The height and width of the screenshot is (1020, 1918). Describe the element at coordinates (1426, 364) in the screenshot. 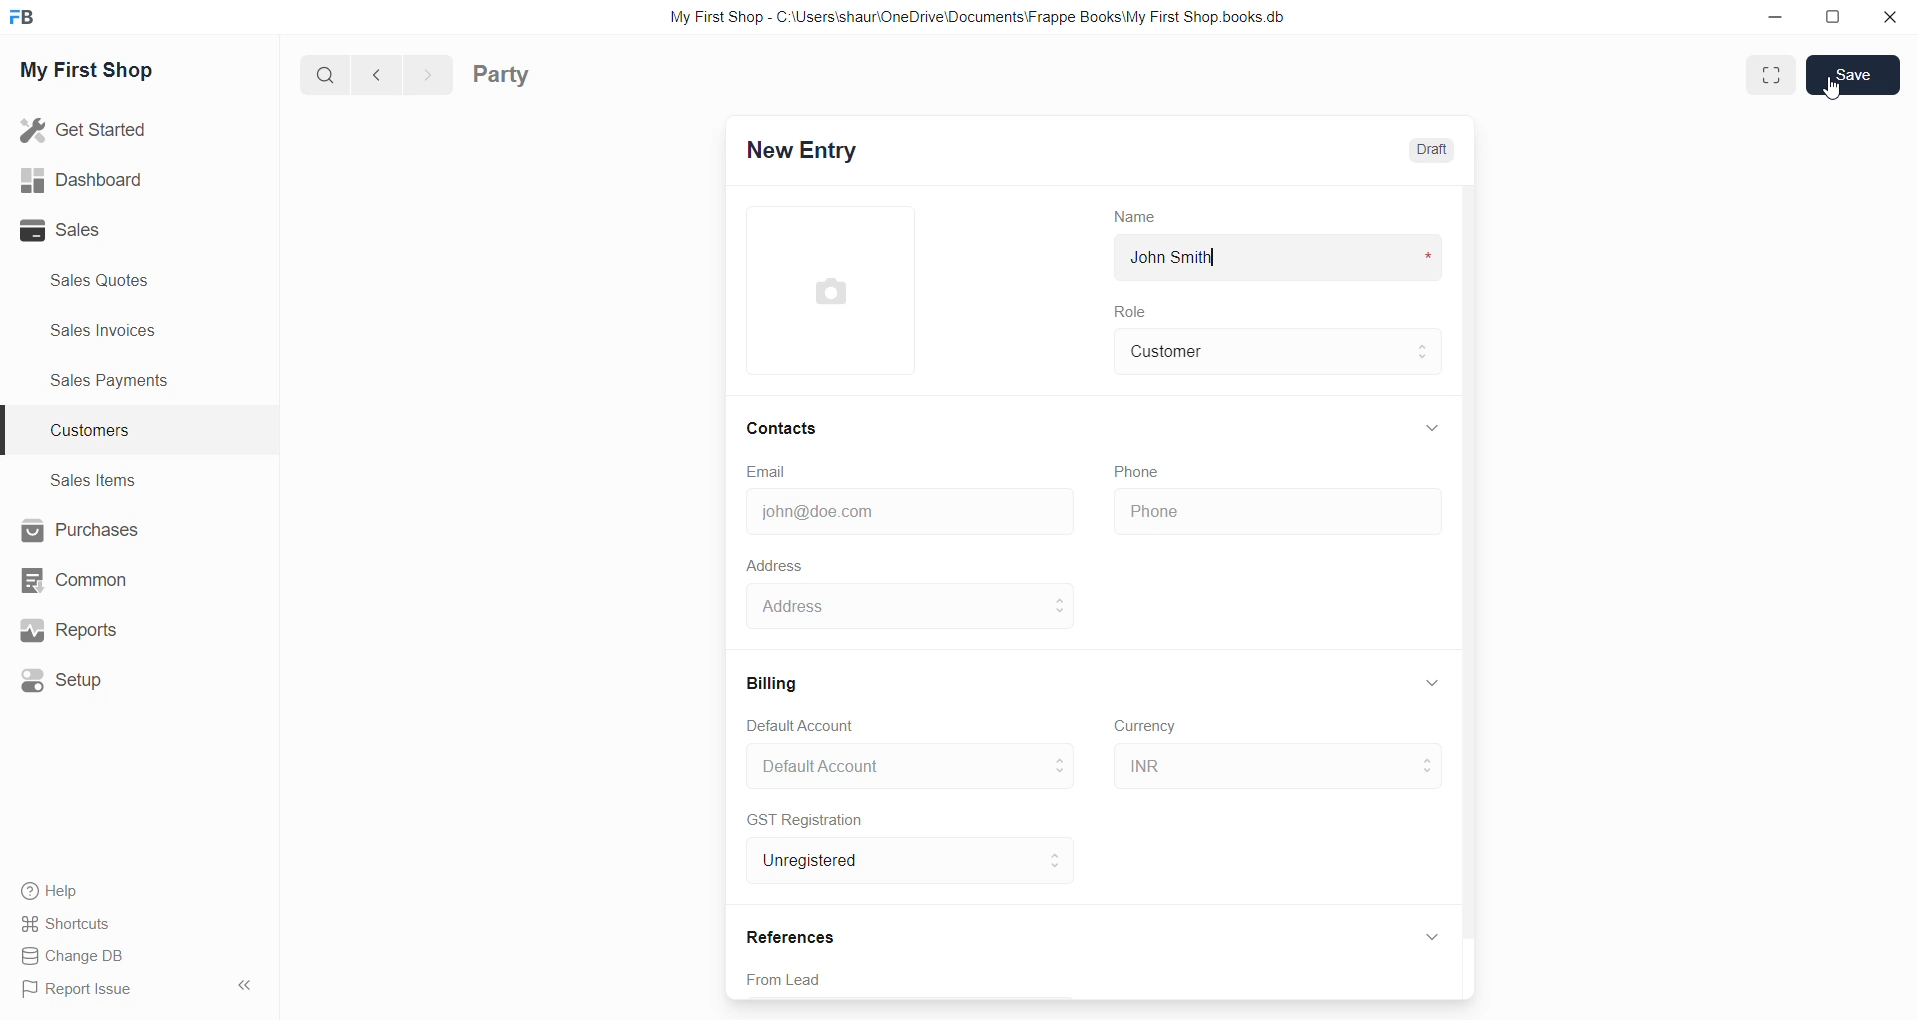

I see `move to down role` at that location.